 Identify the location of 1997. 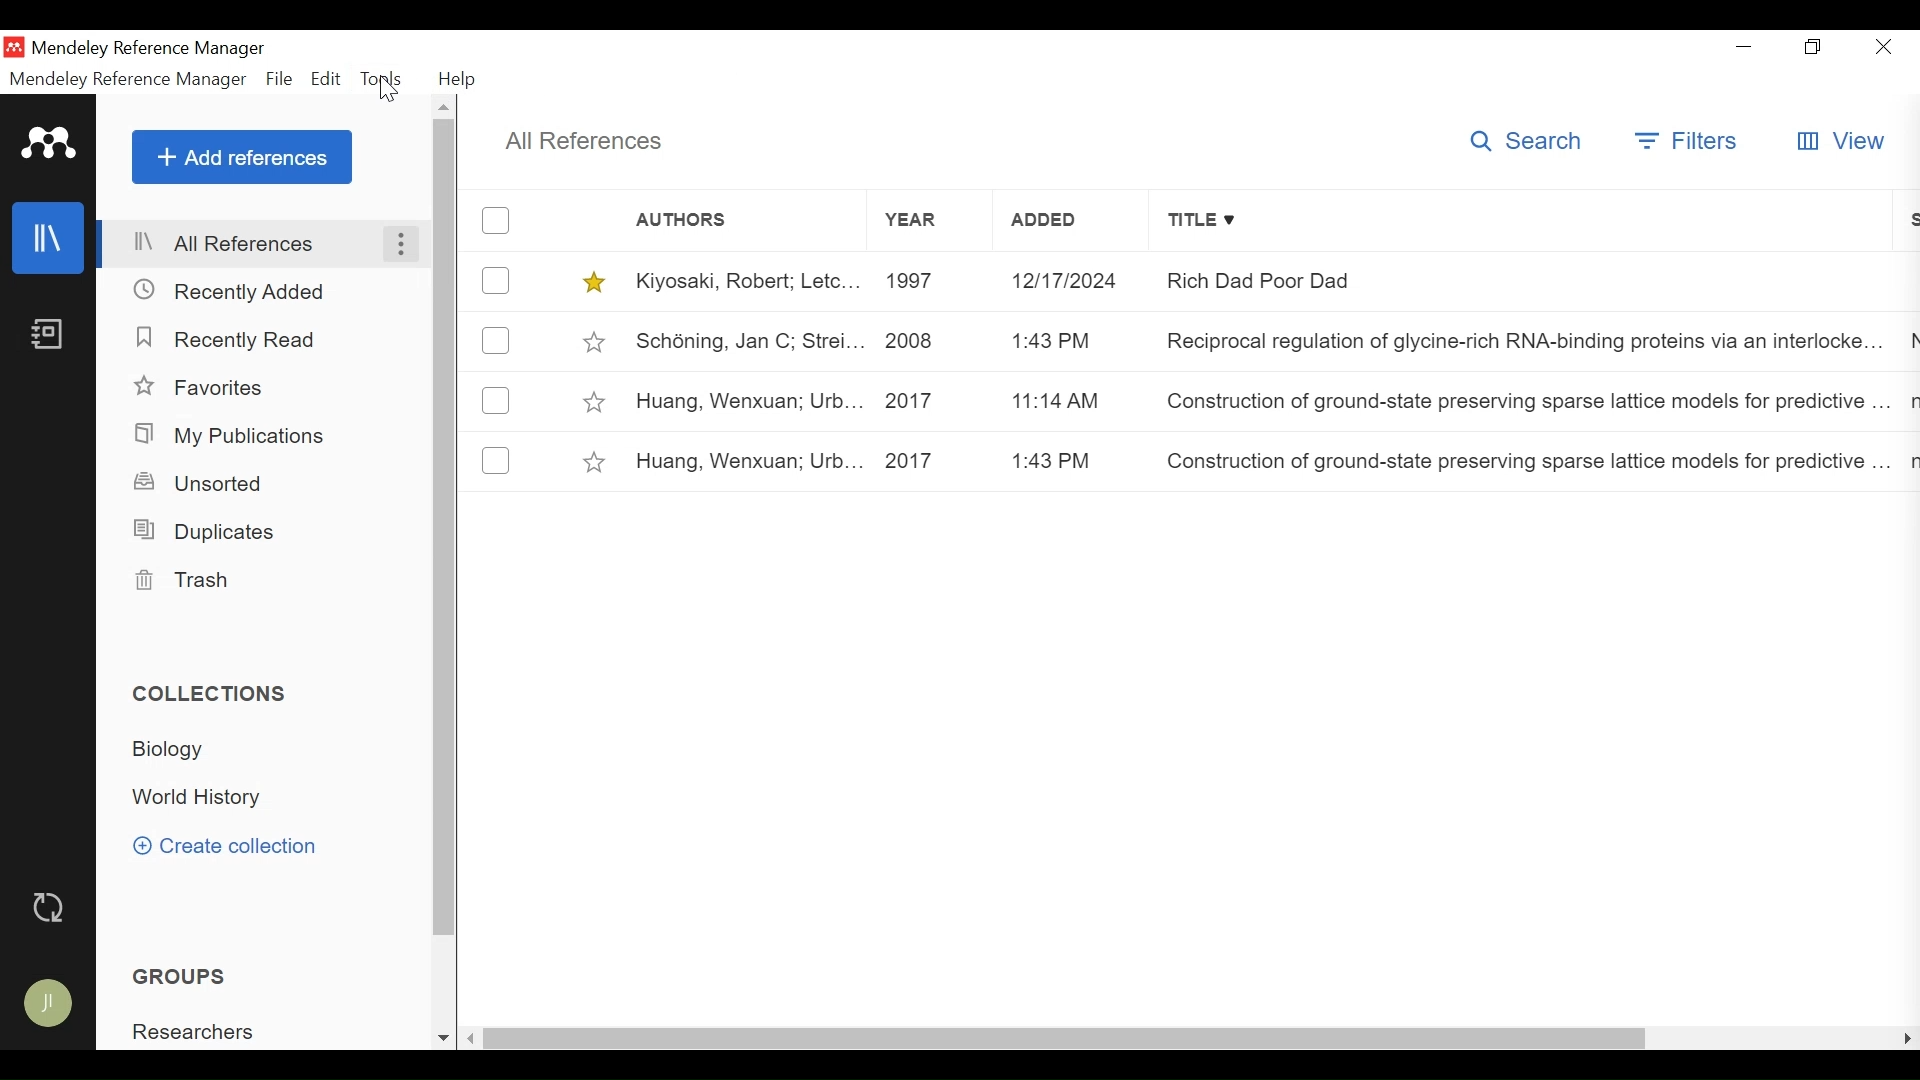
(934, 280).